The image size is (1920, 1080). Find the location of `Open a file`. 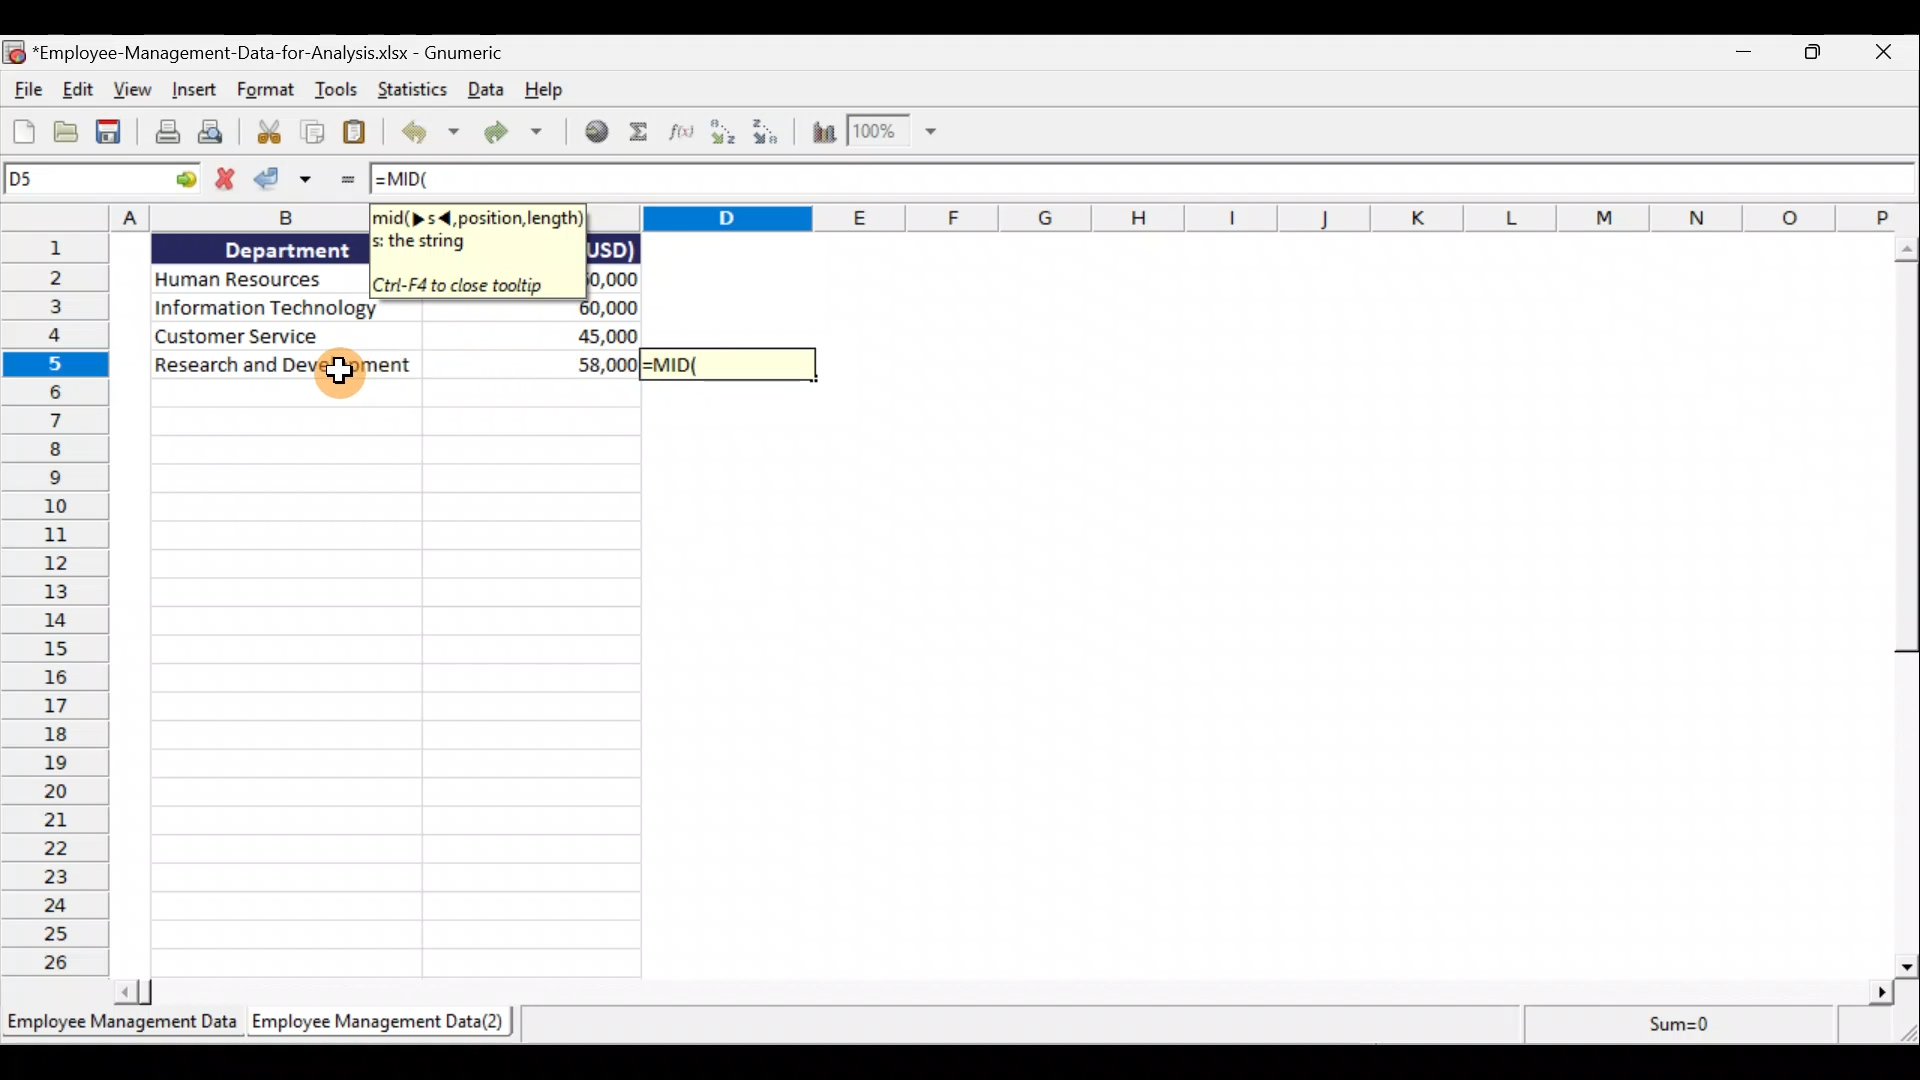

Open a file is located at coordinates (69, 130).